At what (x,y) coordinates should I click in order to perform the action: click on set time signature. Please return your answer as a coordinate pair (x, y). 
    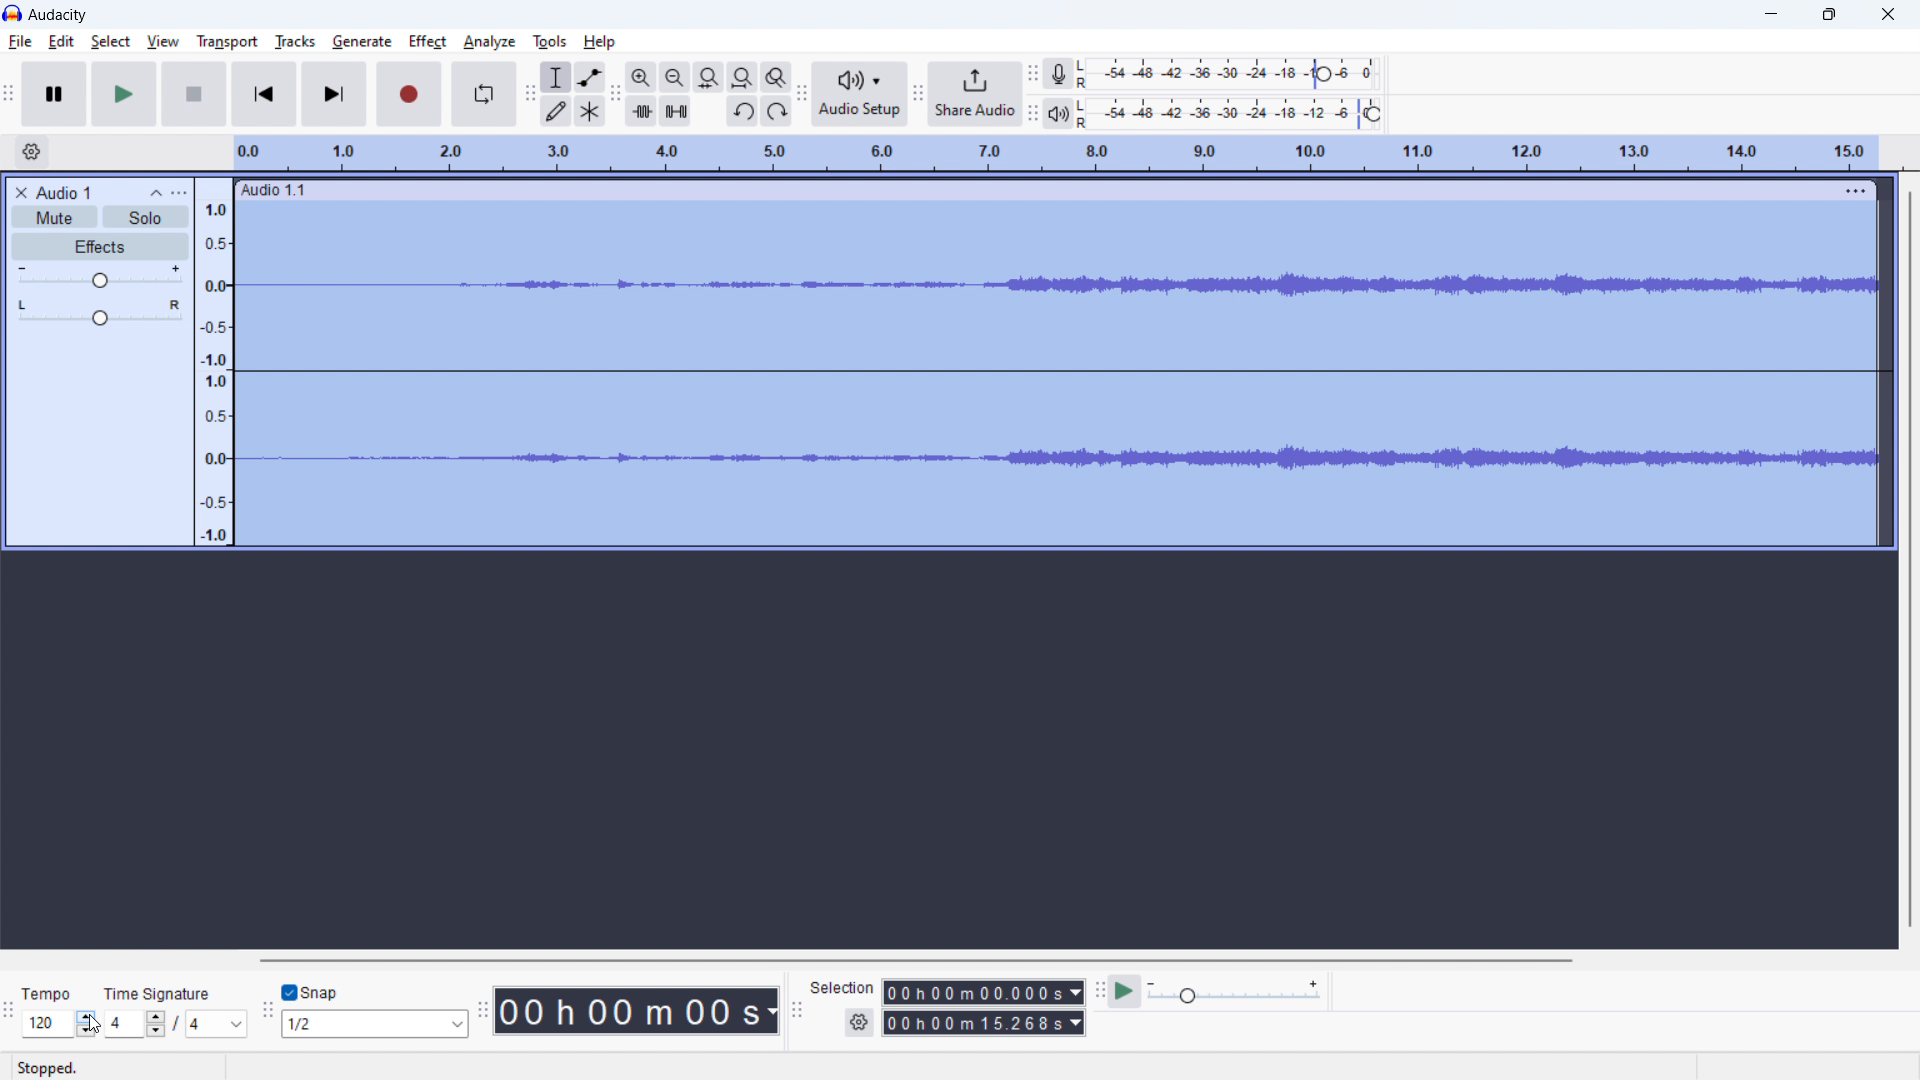
    Looking at the image, I should click on (174, 1024).